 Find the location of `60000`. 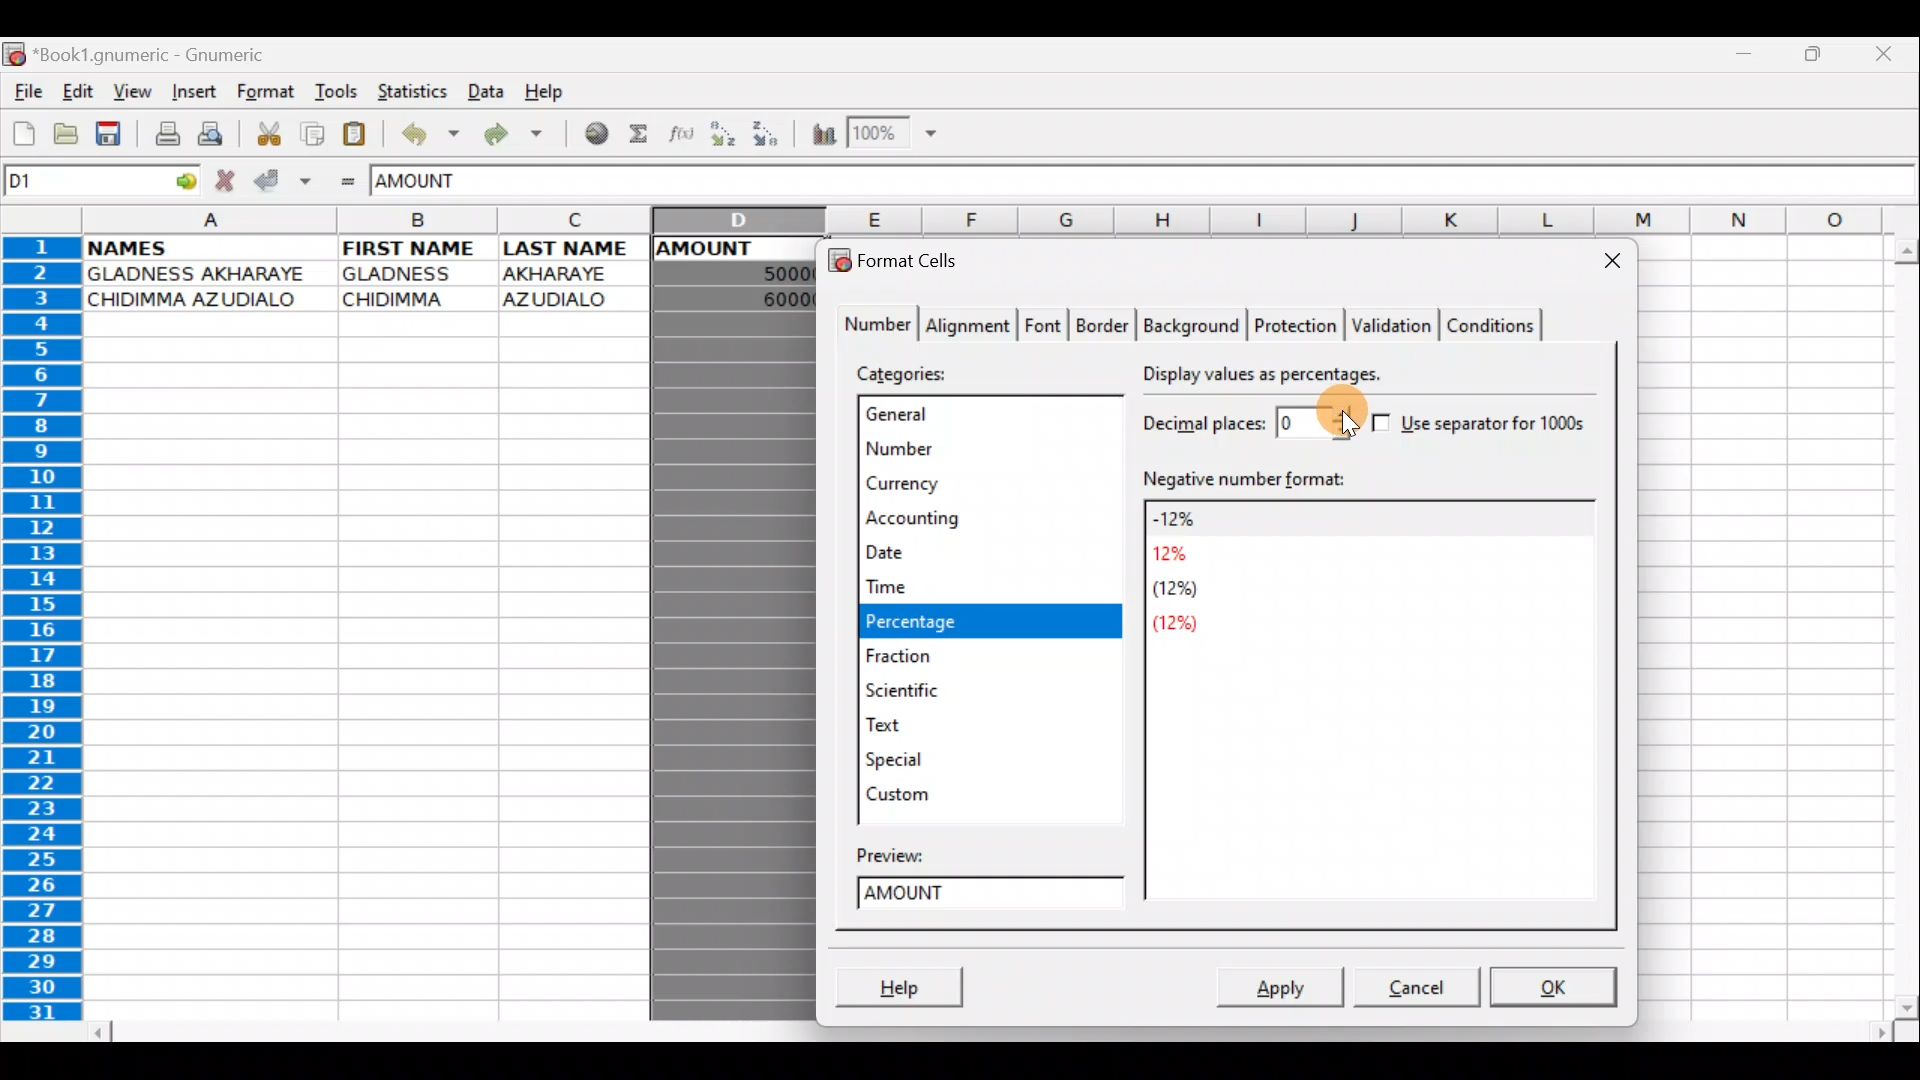

60000 is located at coordinates (772, 299).